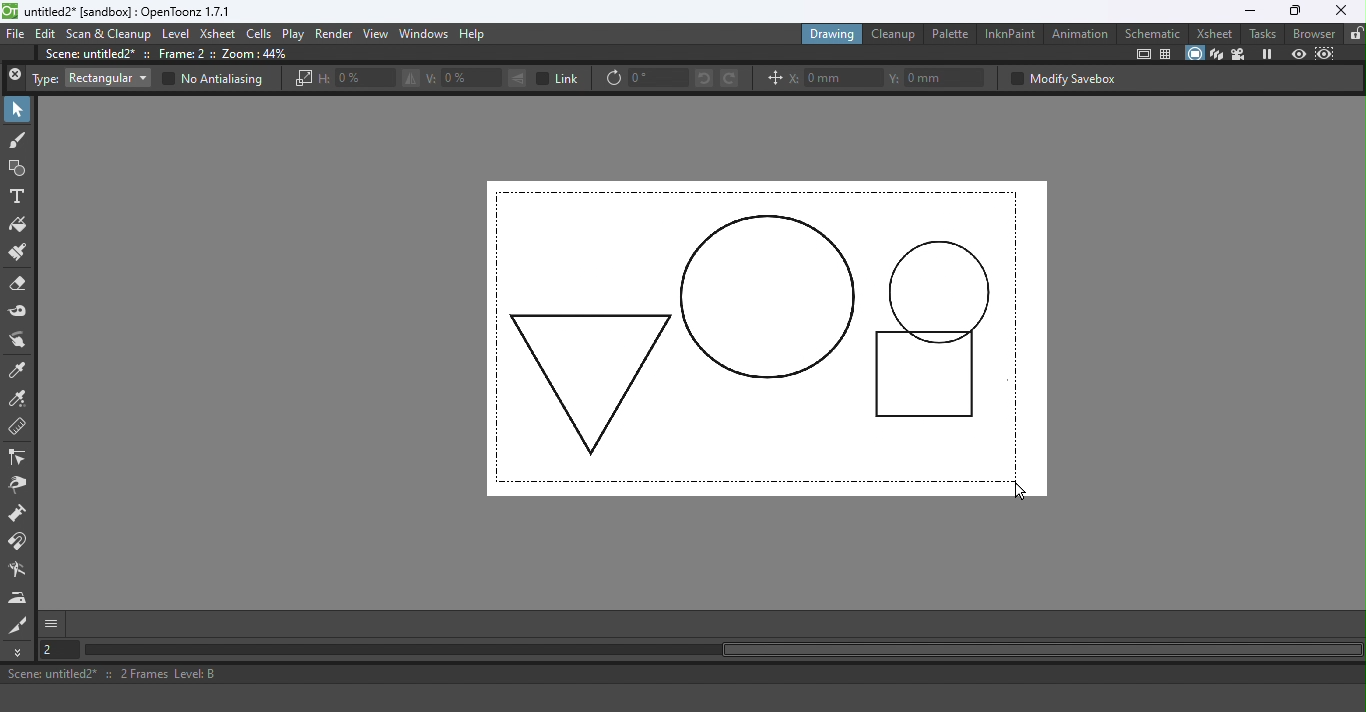 Image resolution: width=1366 pixels, height=712 pixels. Describe the element at coordinates (211, 79) in the screenshot. I see `No Antialiasing` at that location.